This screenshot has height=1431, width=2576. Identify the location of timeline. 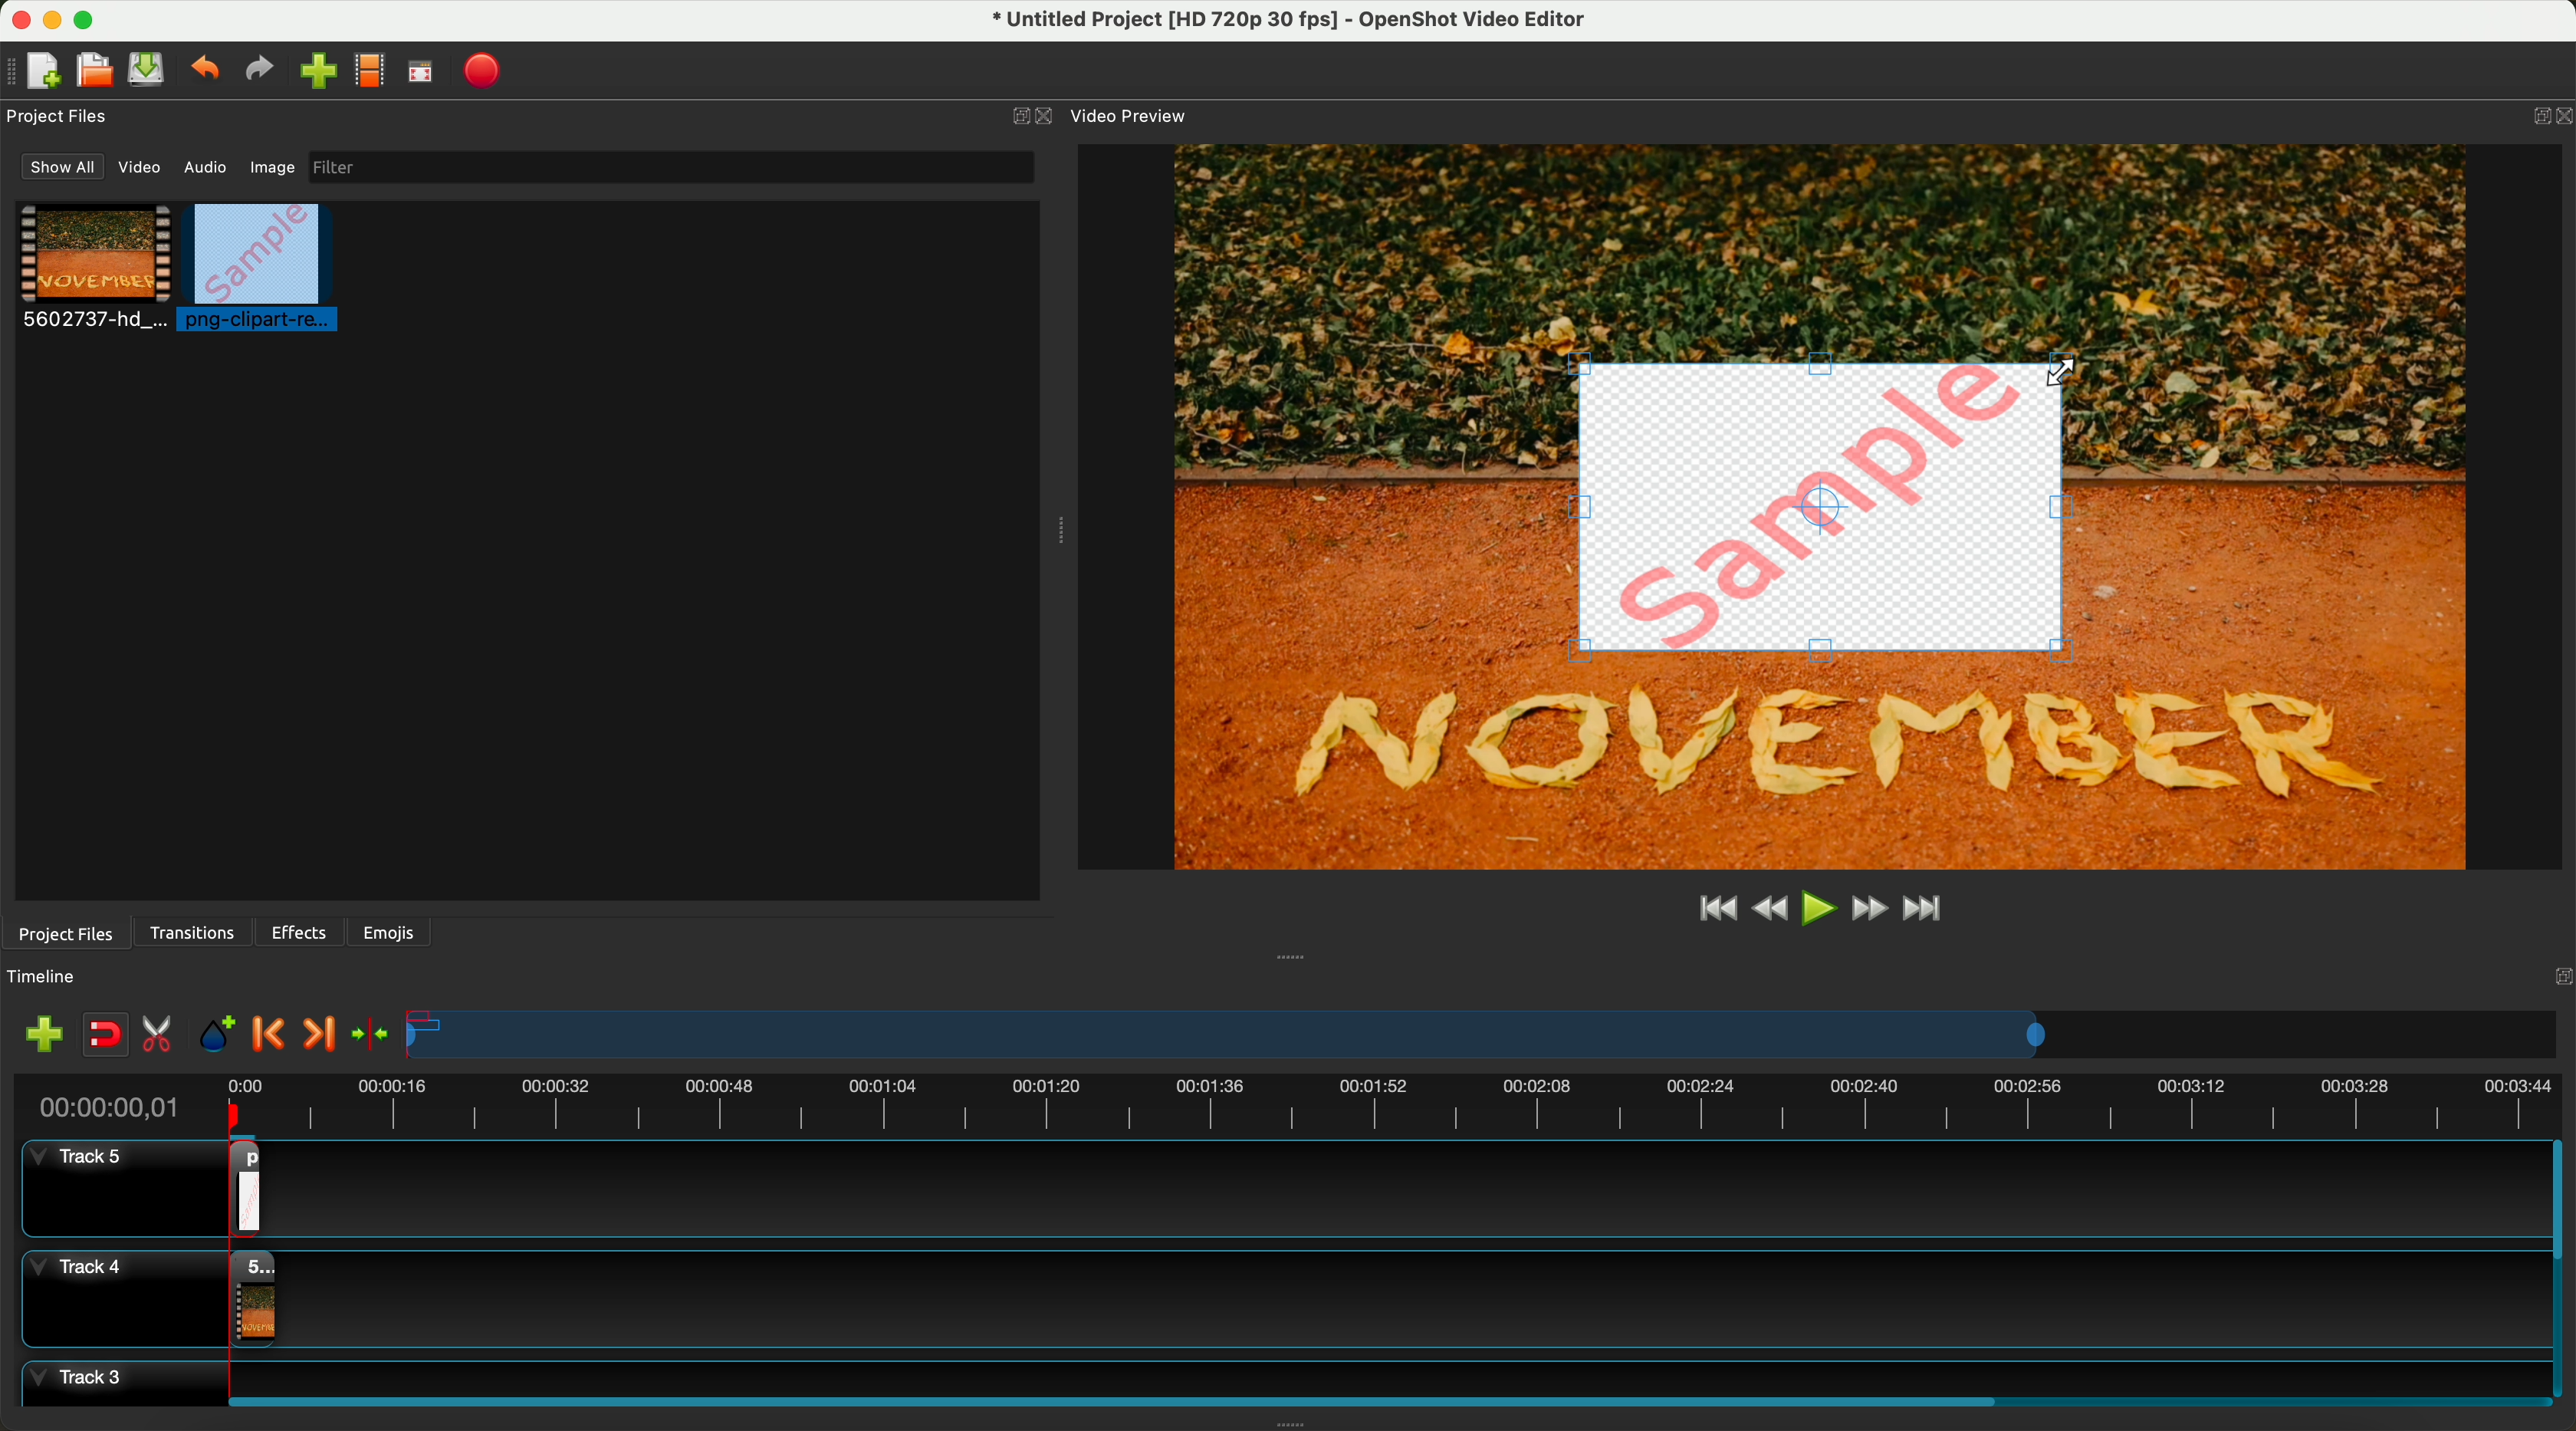
(53, 977).